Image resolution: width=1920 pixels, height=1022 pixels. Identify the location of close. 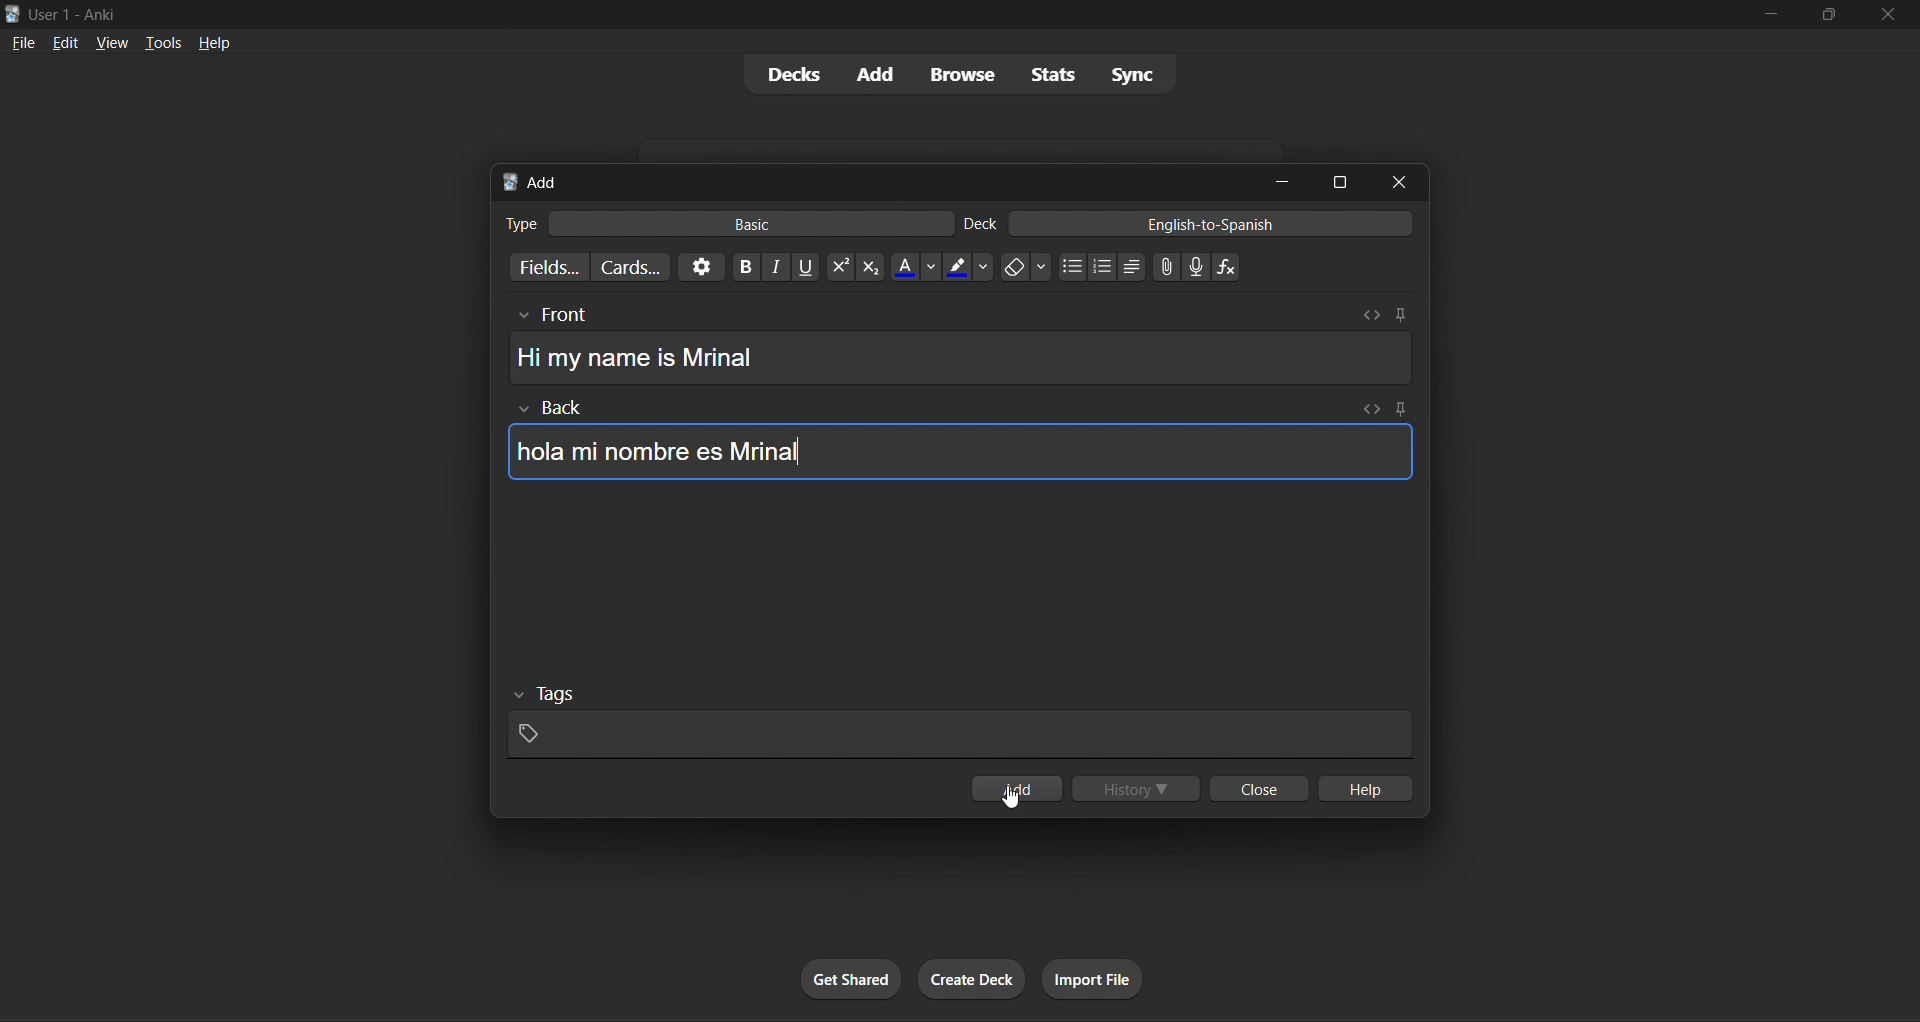
(1886, 17).